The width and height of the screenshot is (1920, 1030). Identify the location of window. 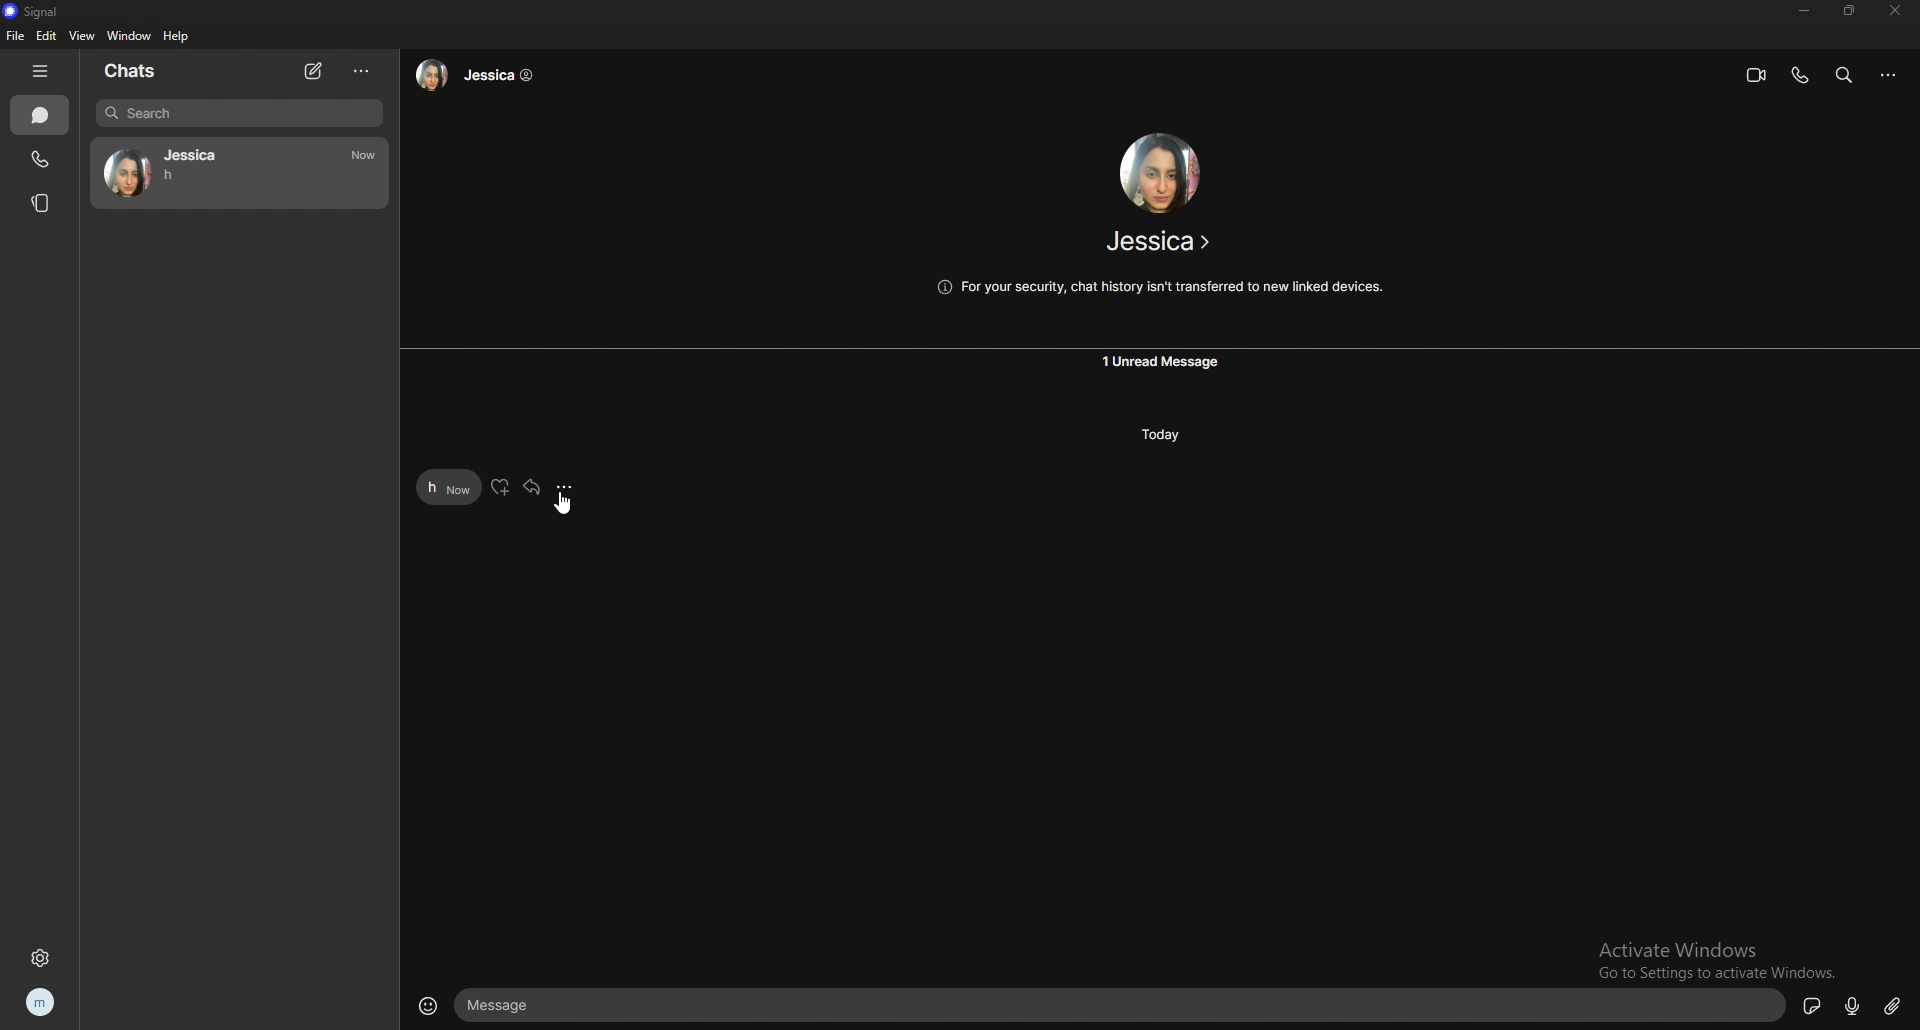
(129, 36).